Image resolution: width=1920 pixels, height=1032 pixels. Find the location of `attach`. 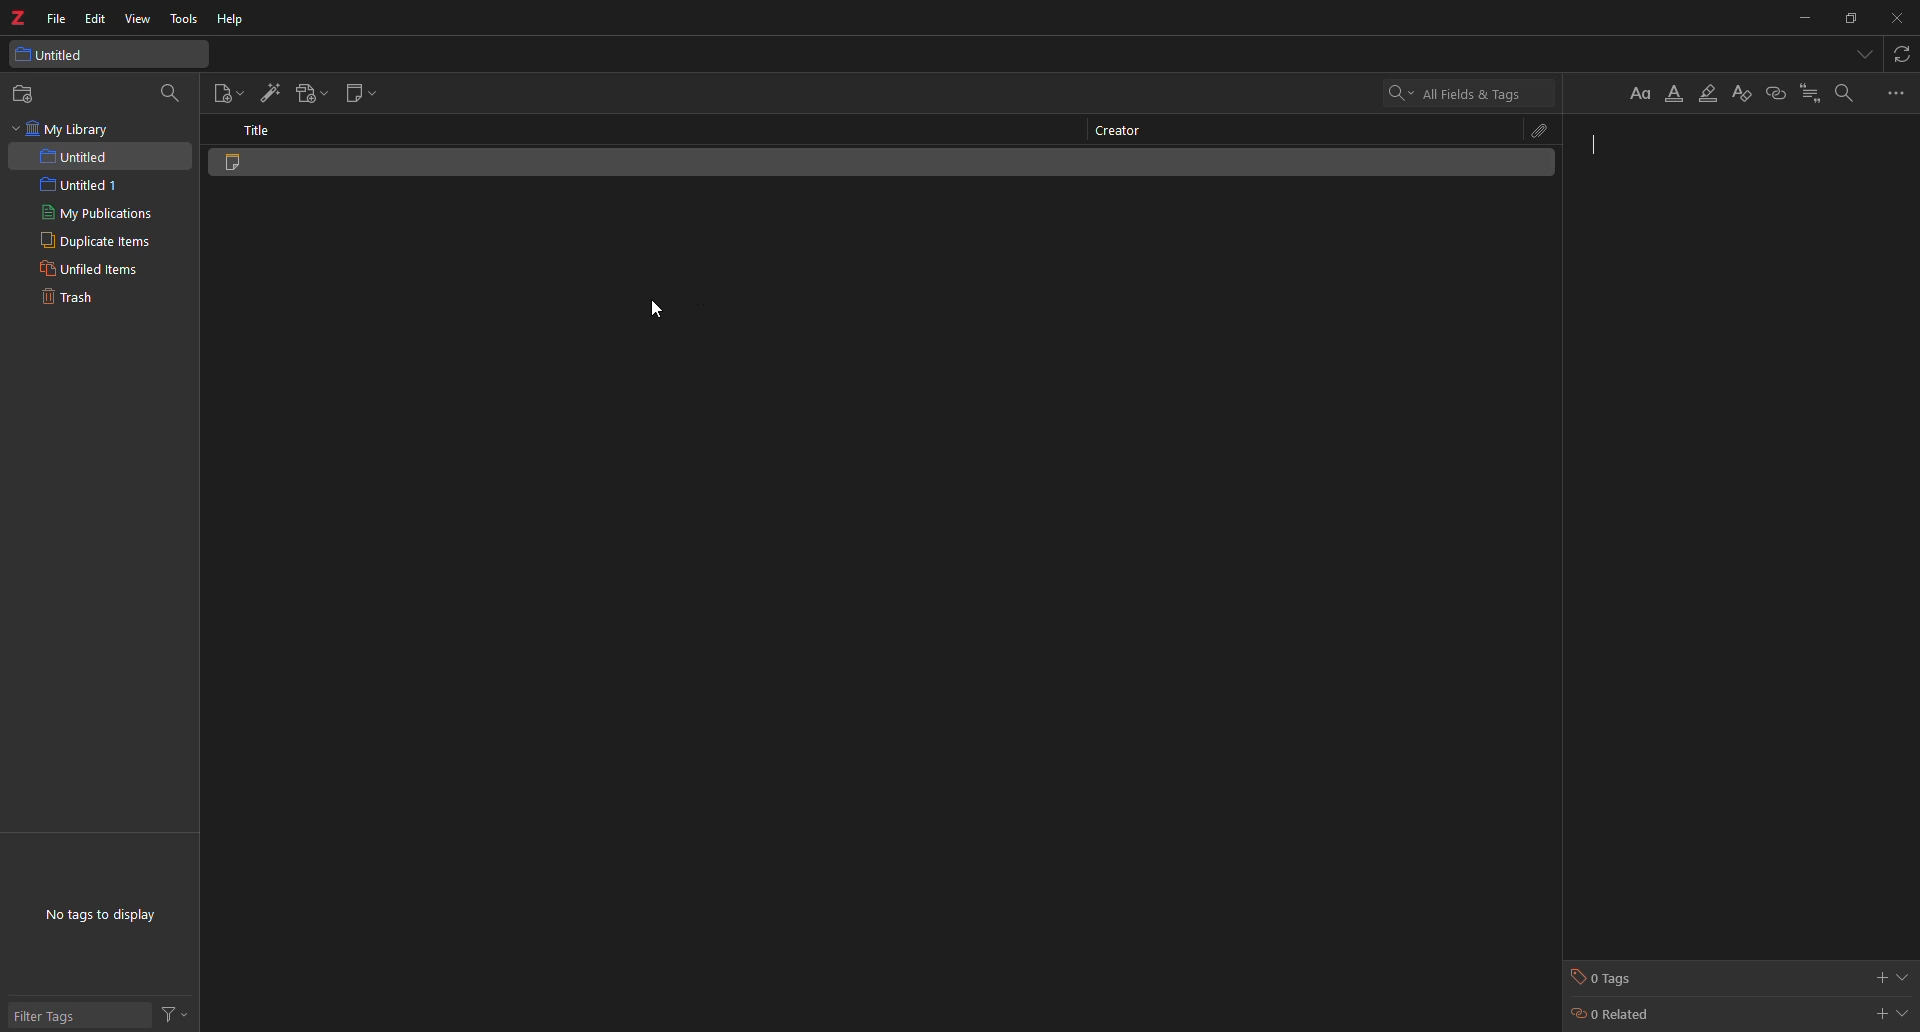

attach is located at coordinates (1540, 130).